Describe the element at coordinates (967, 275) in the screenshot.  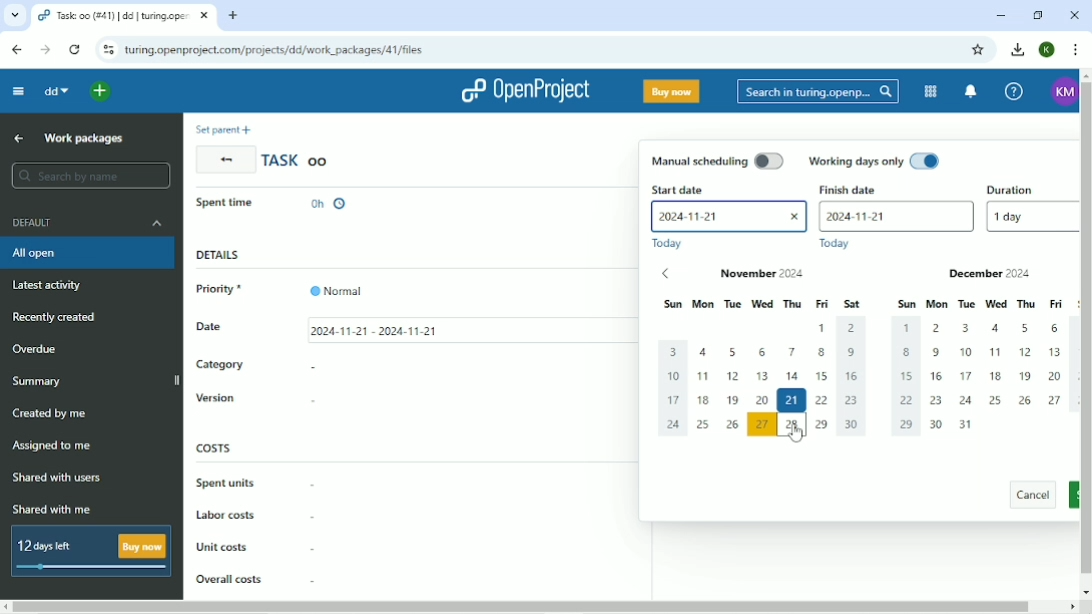
I see `December 2024` at that location.